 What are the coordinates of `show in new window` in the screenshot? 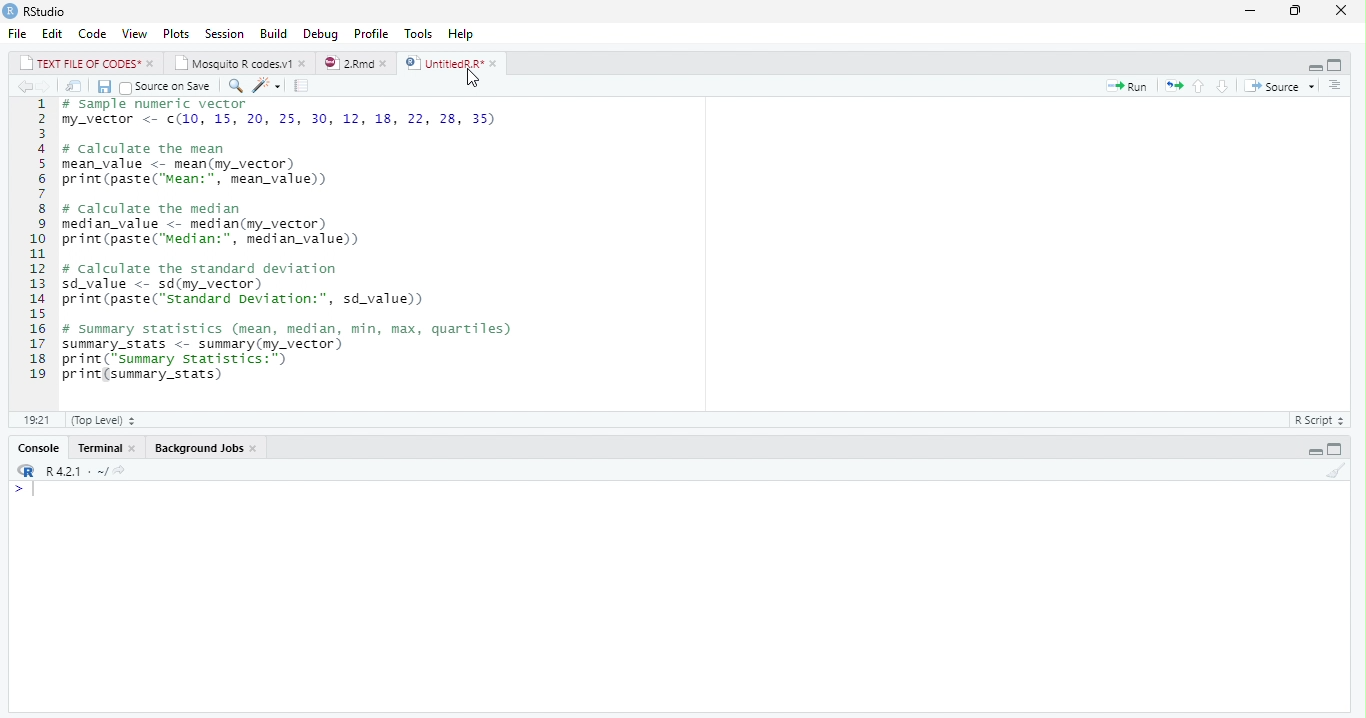 It's located at (76, 87).